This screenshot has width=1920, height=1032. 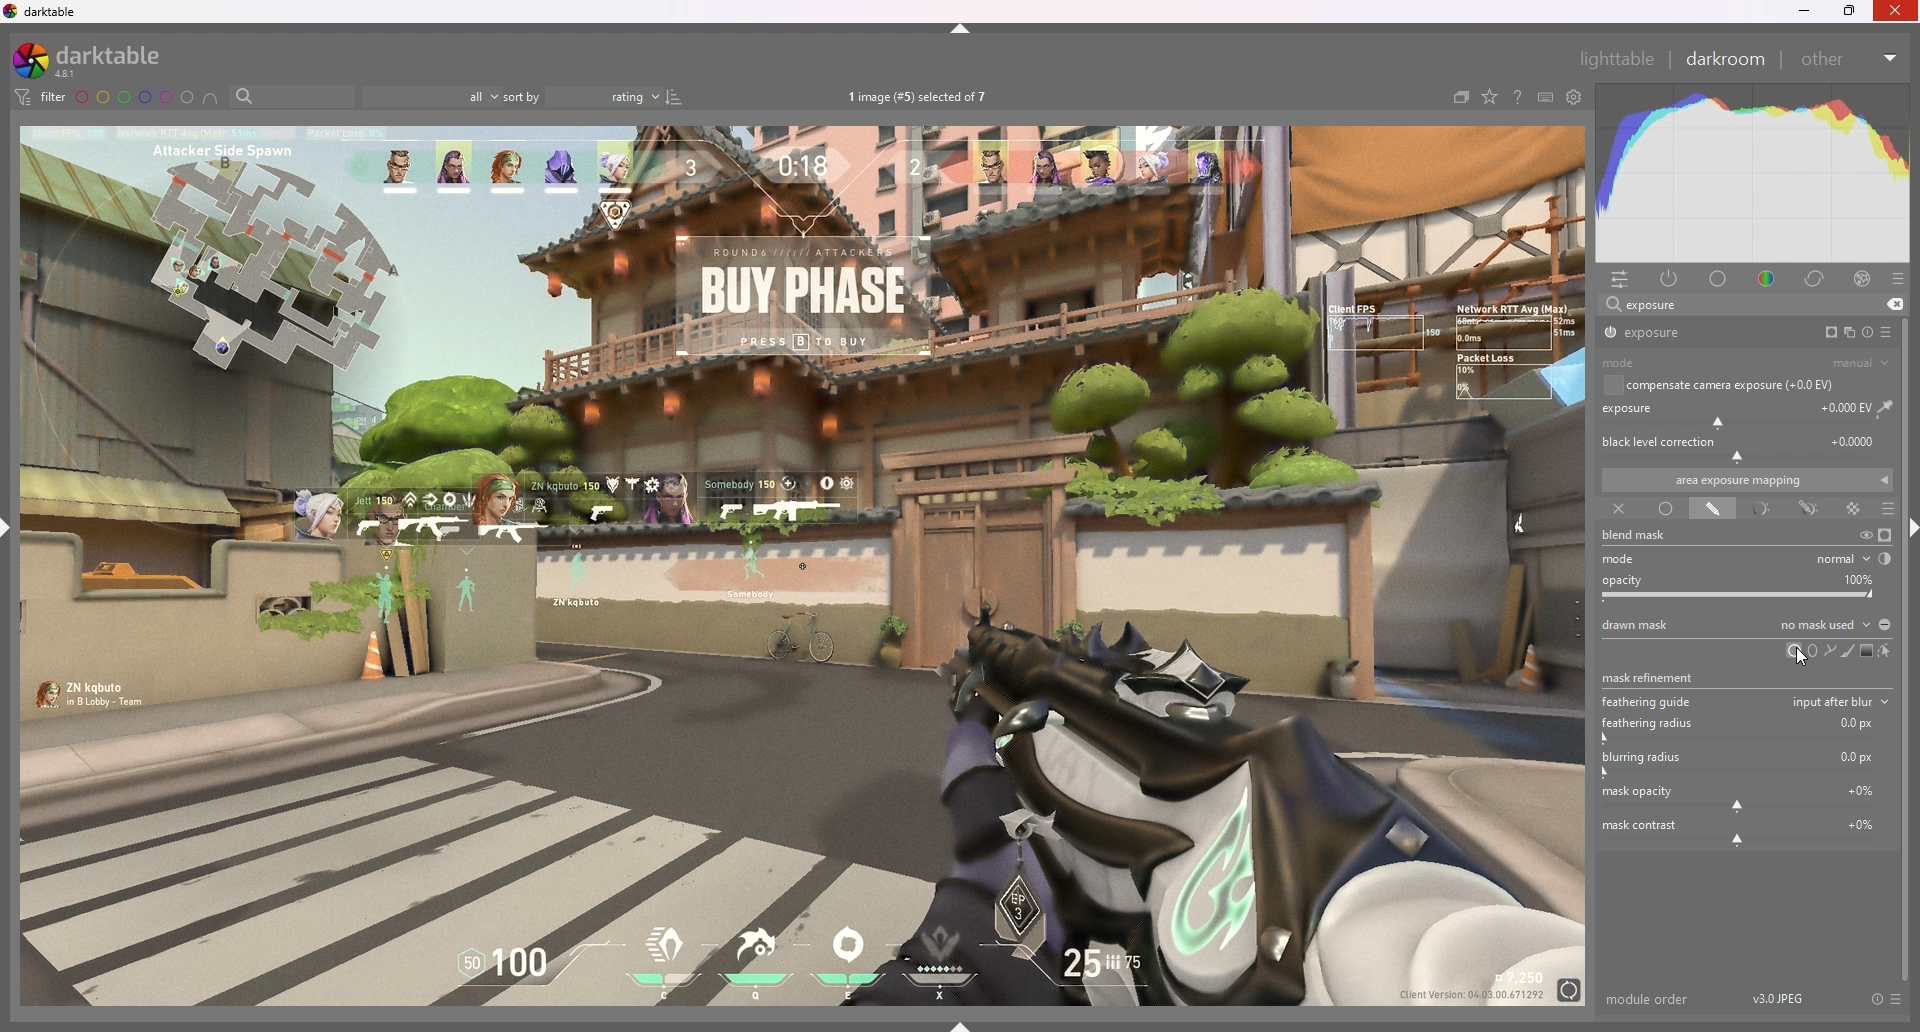 I want to click on filter by name, so click(x=292, y=95).